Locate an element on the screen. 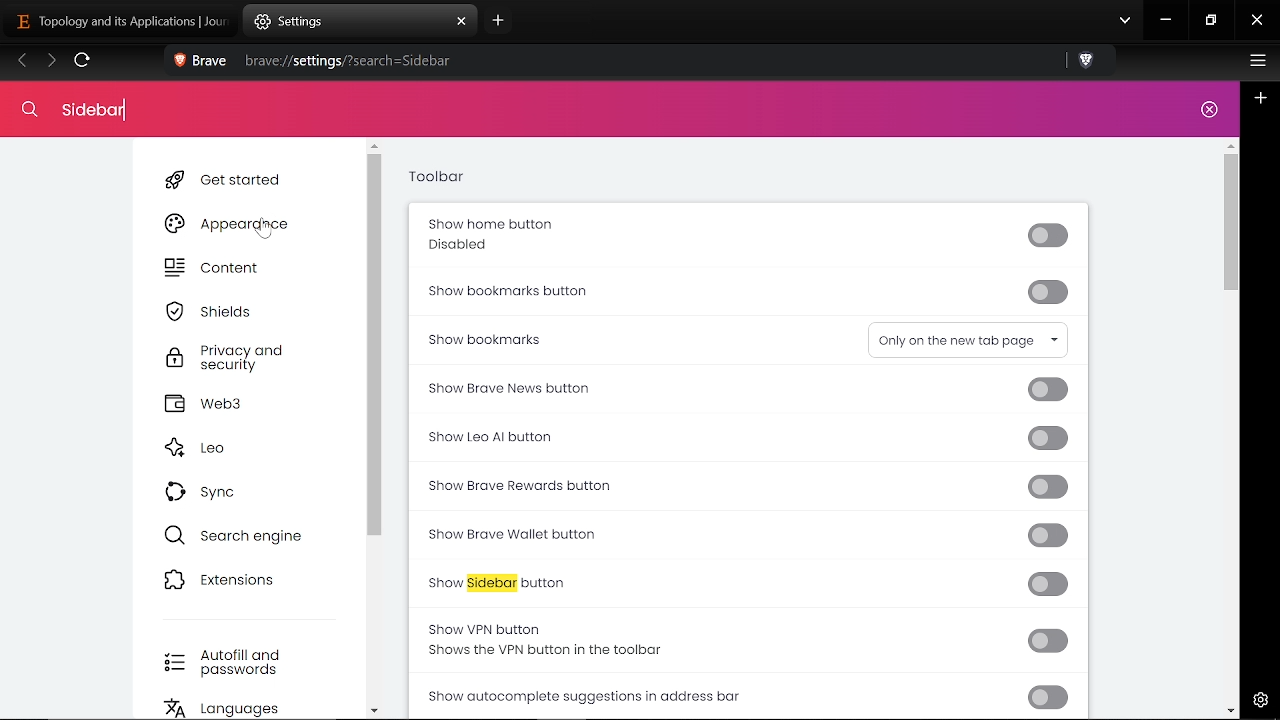  Move up is located at coordinates (374, 147).